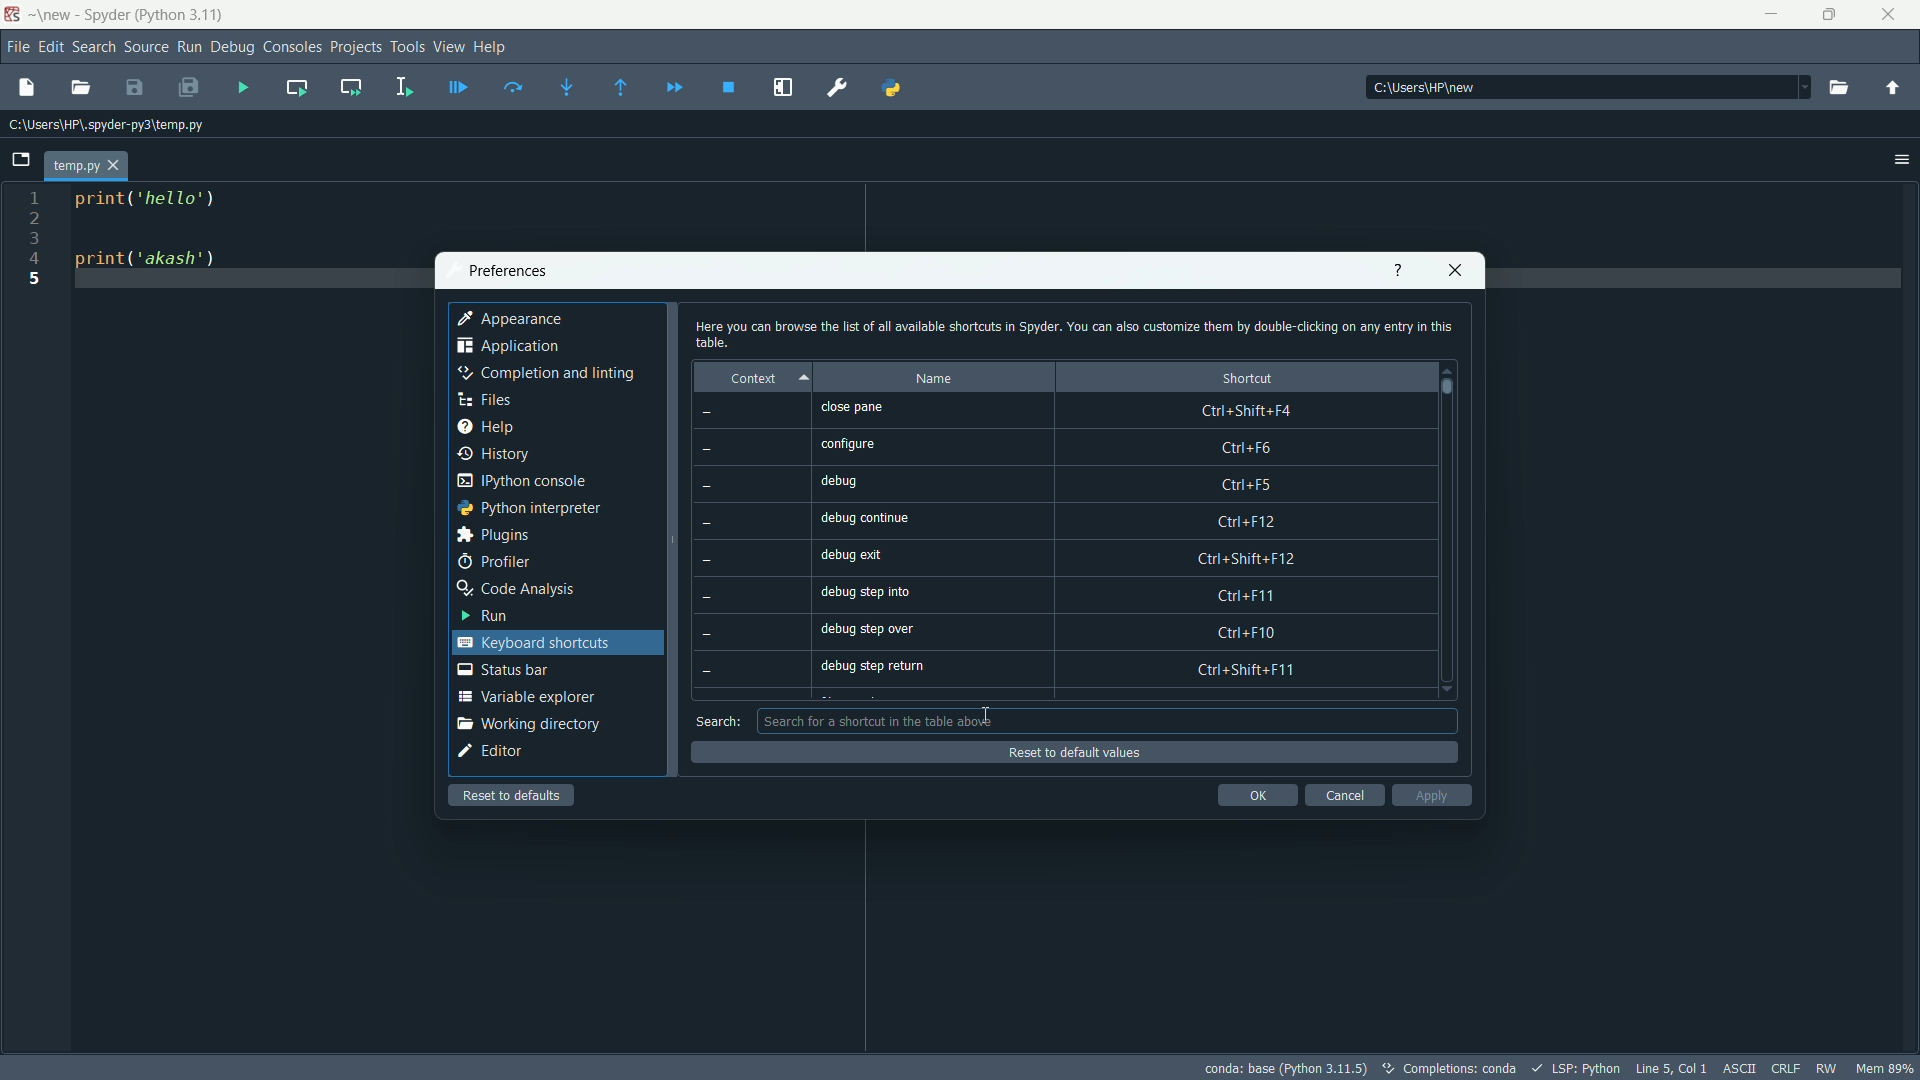  Describe the element at coordinates (1058, 411) in the screenshot. I see `-, close pane, ctrl+shift+f4` at that location.